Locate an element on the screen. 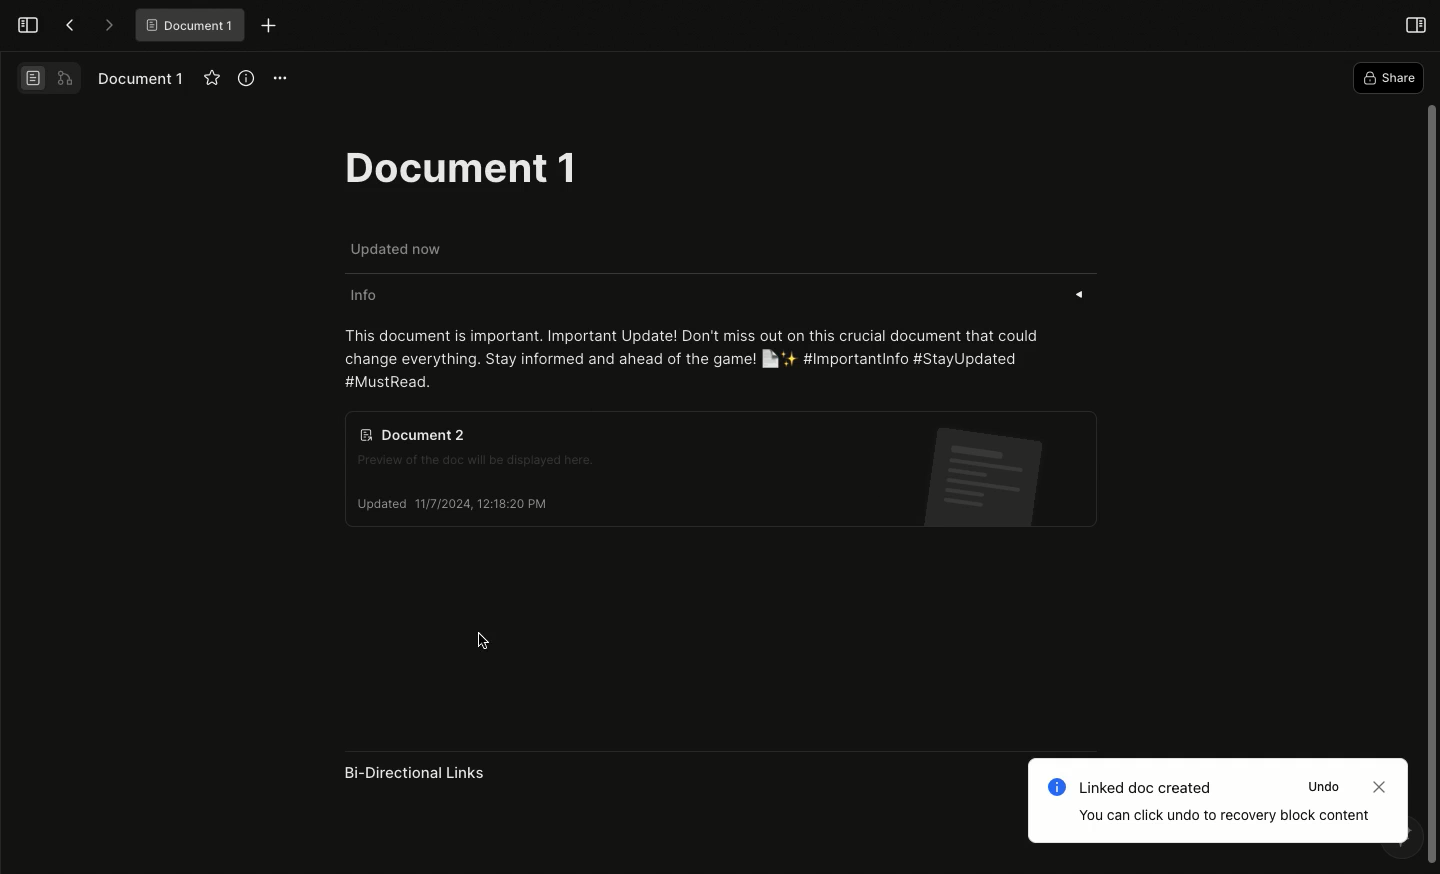  Updated now is located at coordinates (399, 248).